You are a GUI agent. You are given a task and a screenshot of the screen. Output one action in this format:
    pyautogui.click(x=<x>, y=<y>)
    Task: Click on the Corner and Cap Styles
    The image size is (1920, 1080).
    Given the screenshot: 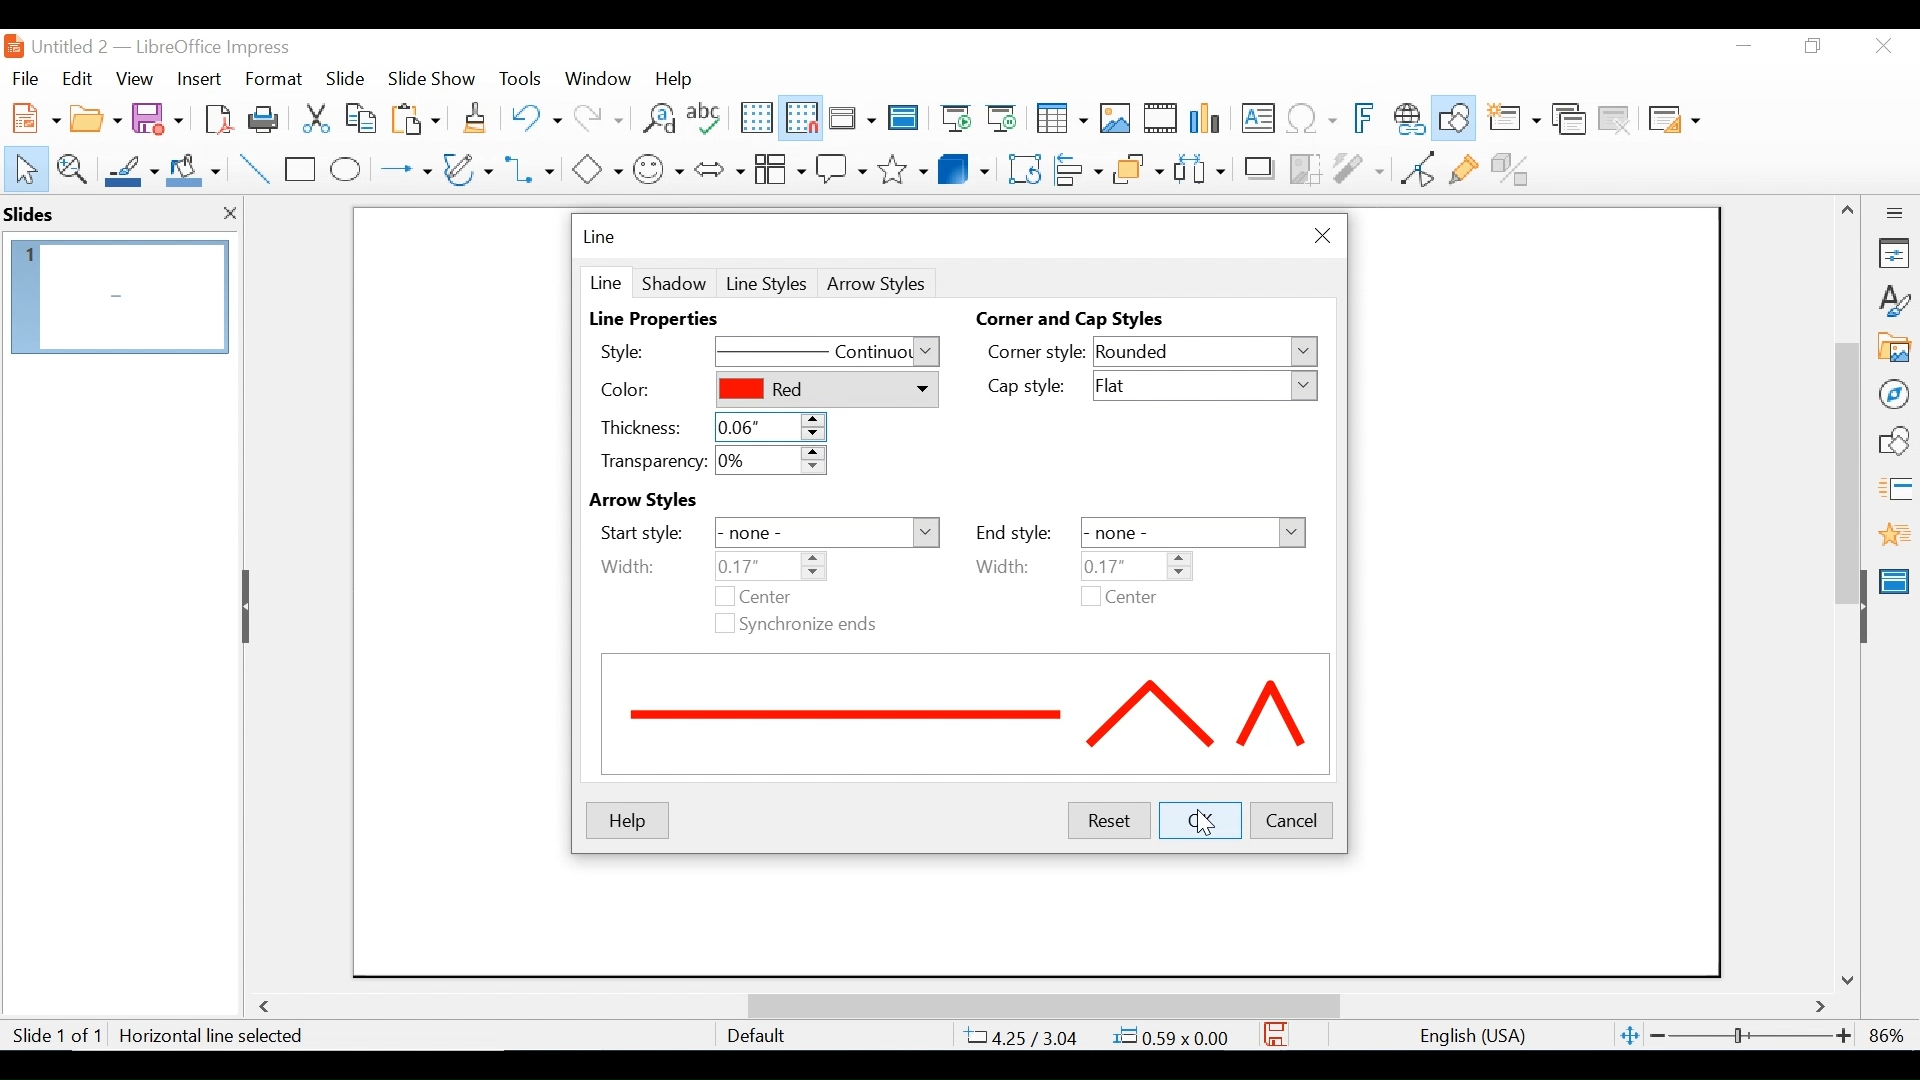 What is the action you would take?
    pyautogui.click(x=1075, y=320)
    